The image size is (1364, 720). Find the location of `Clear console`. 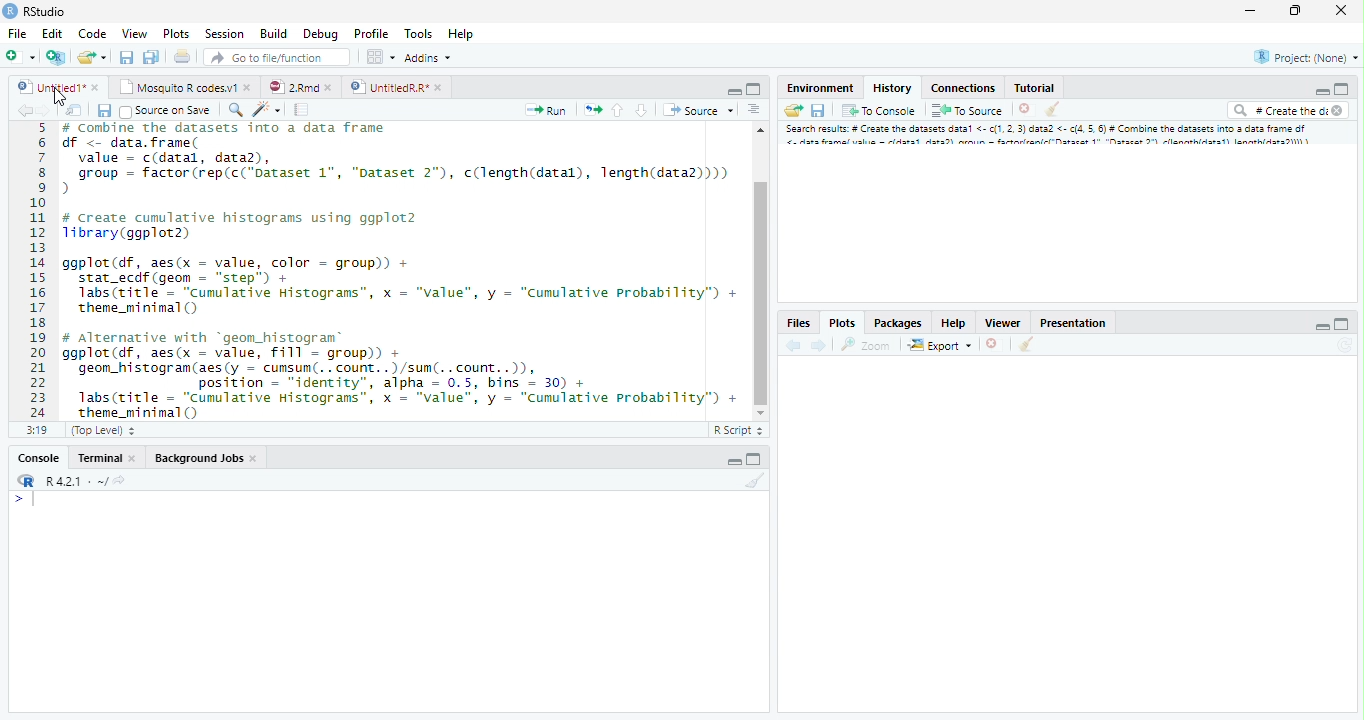

Clear console is located at coordinates (1055, 111).